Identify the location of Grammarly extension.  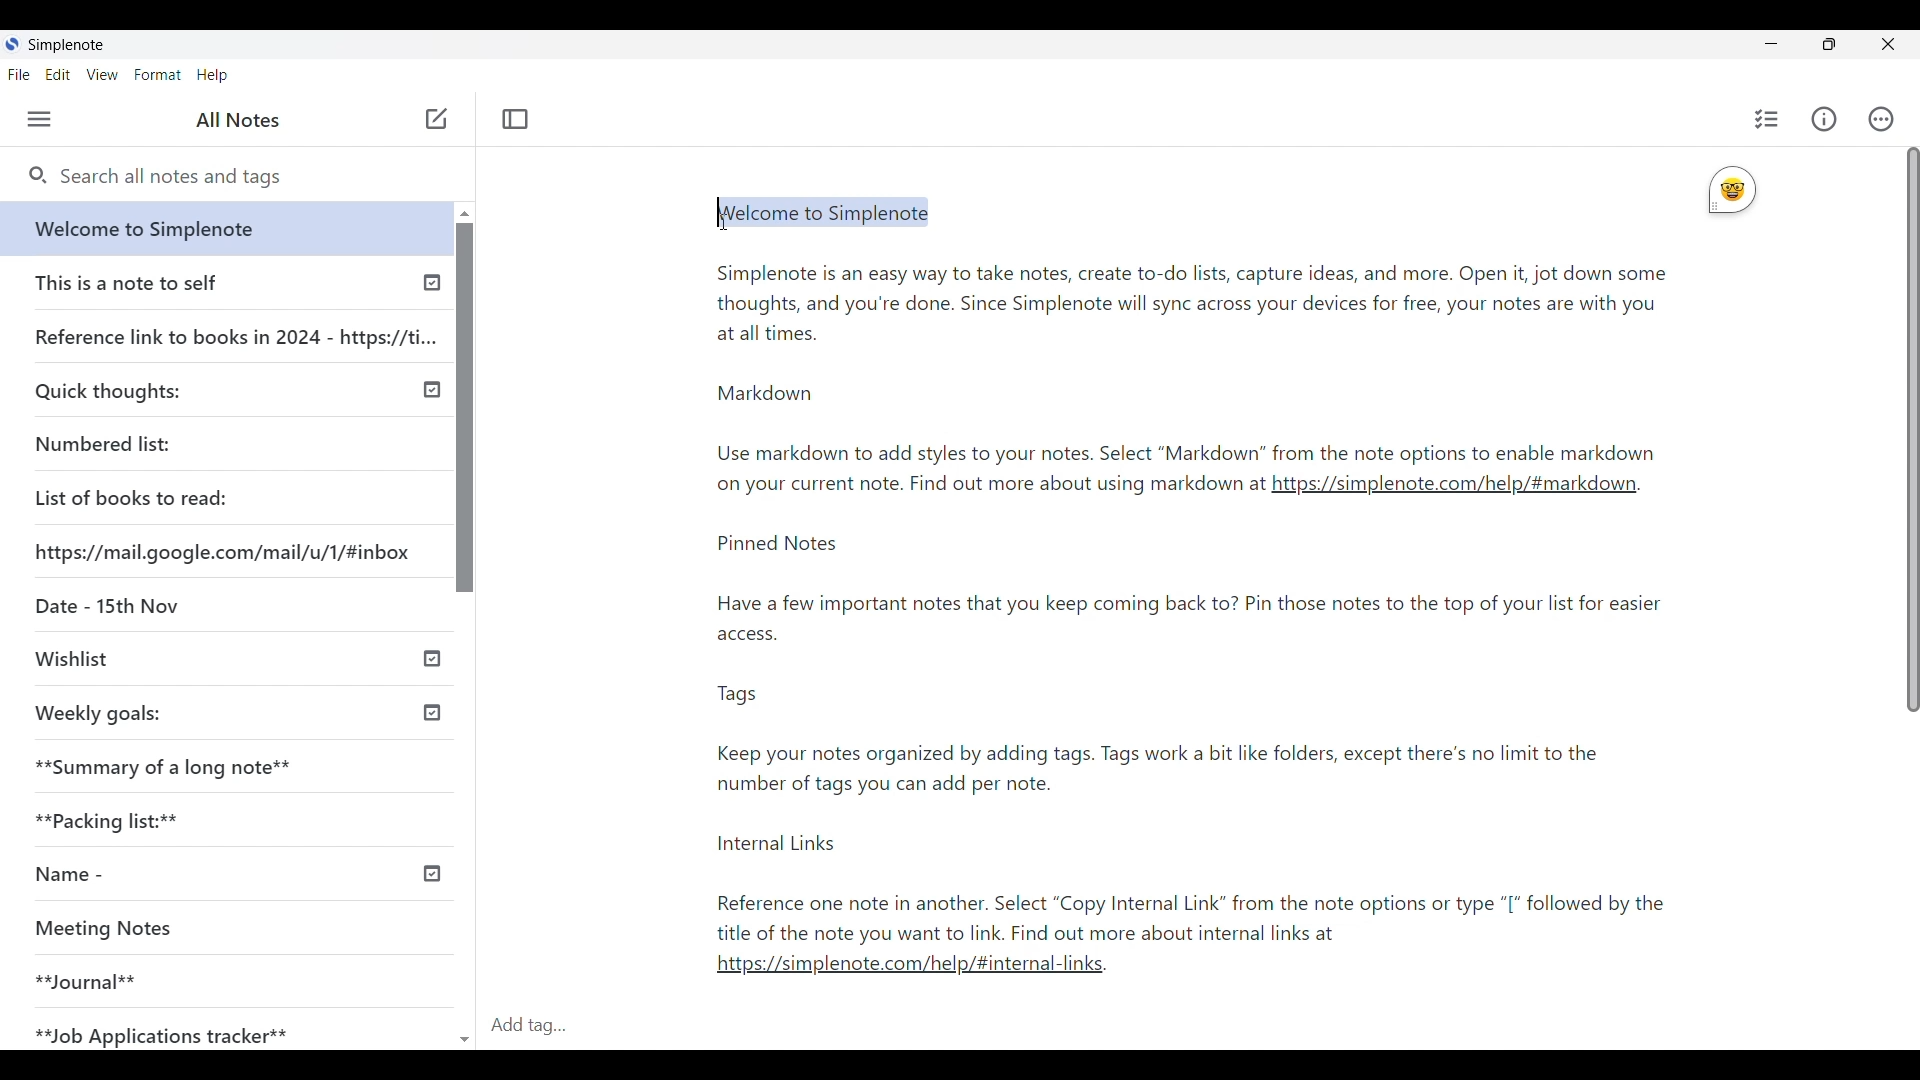
(1731, 190).